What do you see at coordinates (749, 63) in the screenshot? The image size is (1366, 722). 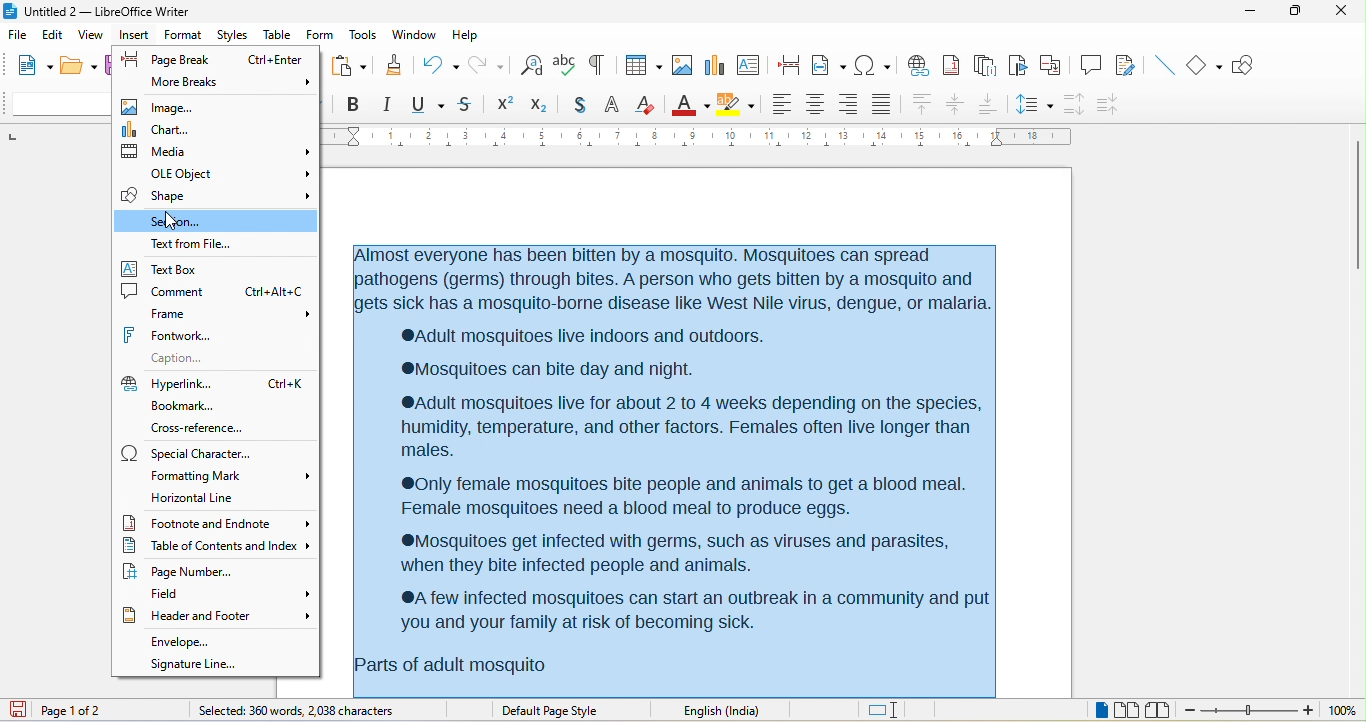 I see `text box` at bounding box center [749, 63].